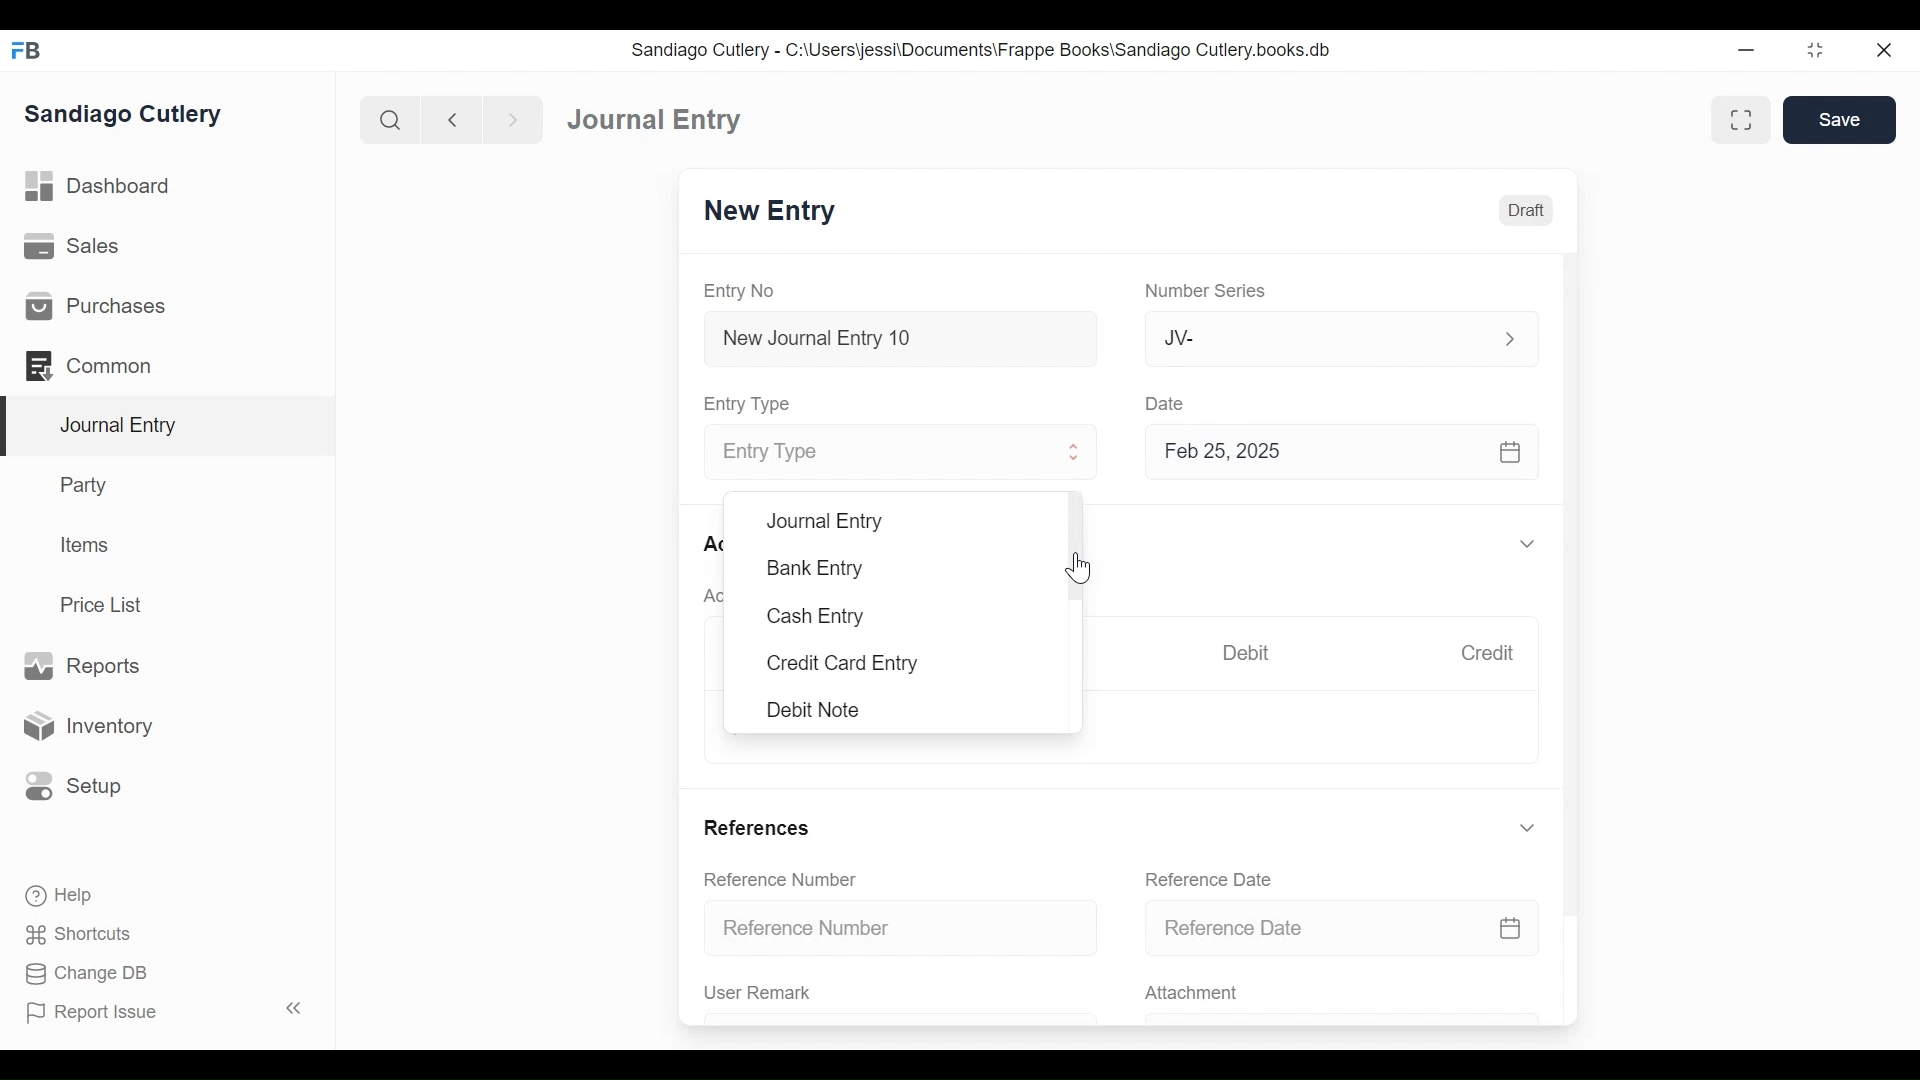  Describe the element at coordinates (1738, 118) in the screenshot. I see `Toggle between form and full width` at that location.